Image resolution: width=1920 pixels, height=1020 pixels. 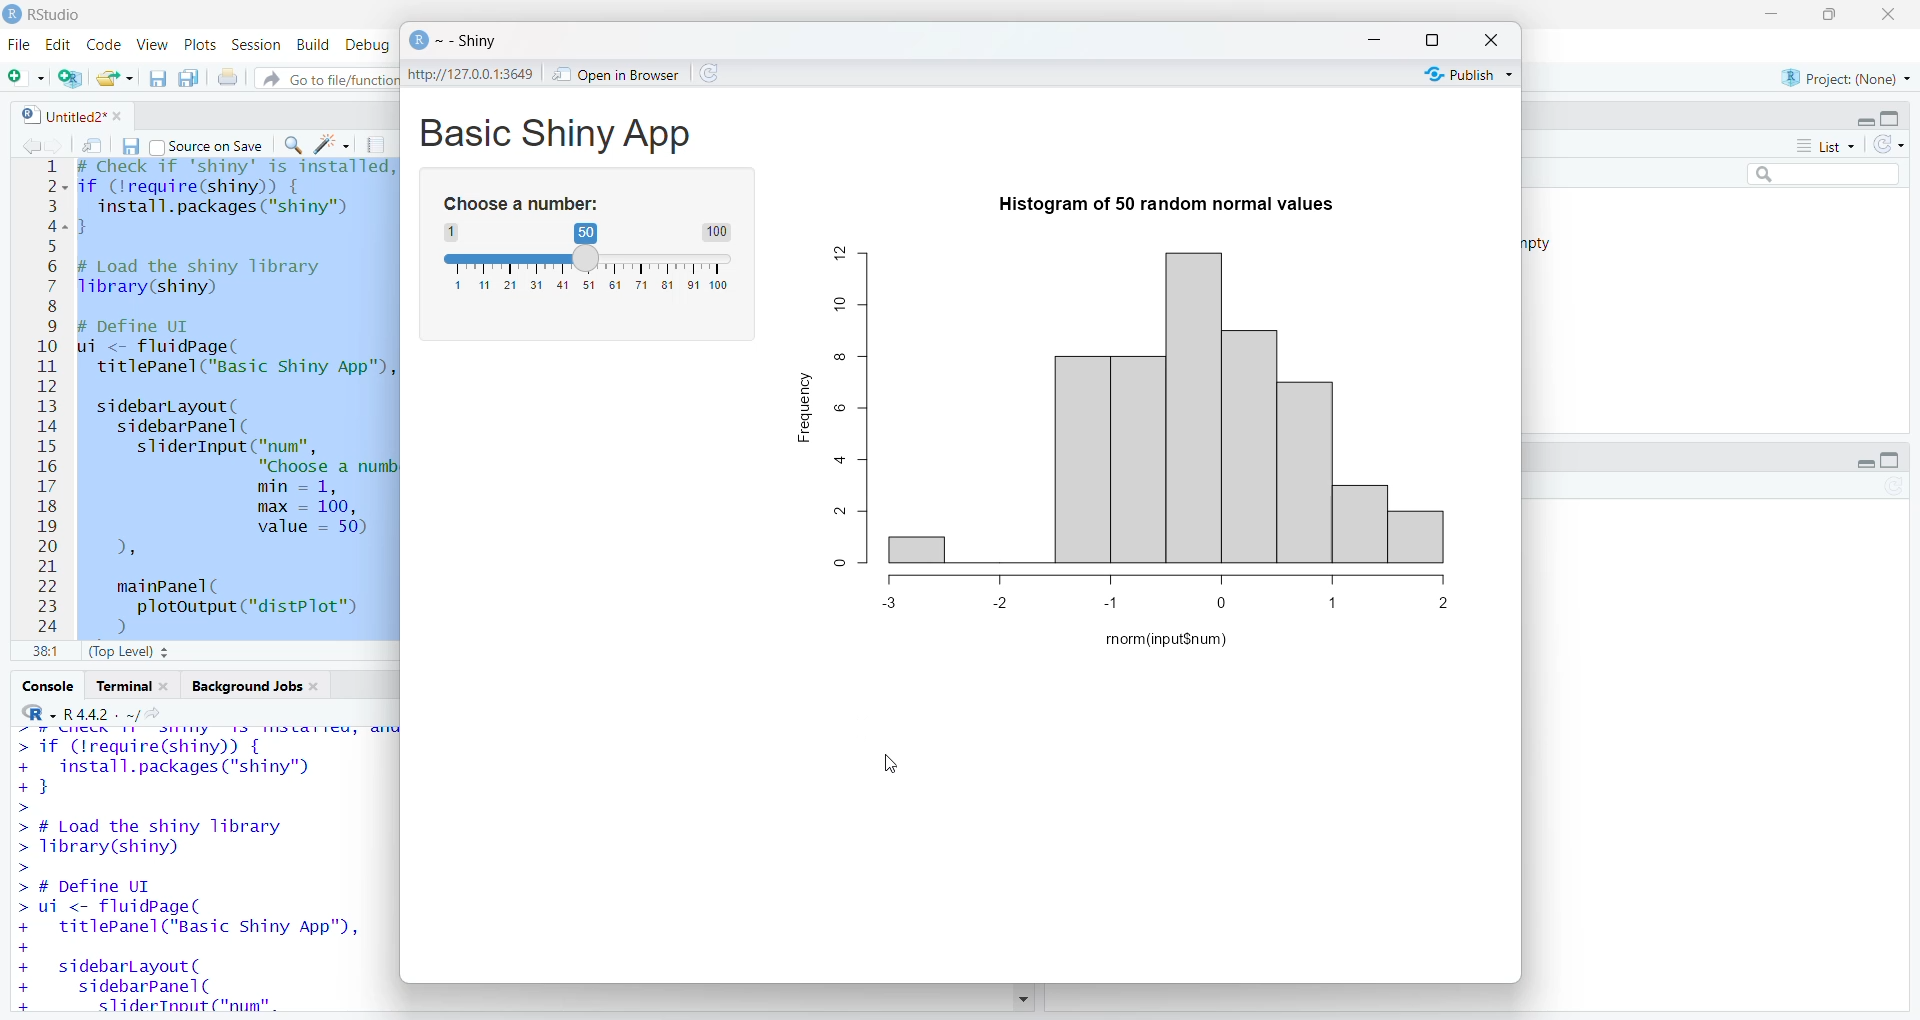 What do you see at coordinates (48, 686) in the screenshot?
I see `Console` at bounding box center [48, 686].